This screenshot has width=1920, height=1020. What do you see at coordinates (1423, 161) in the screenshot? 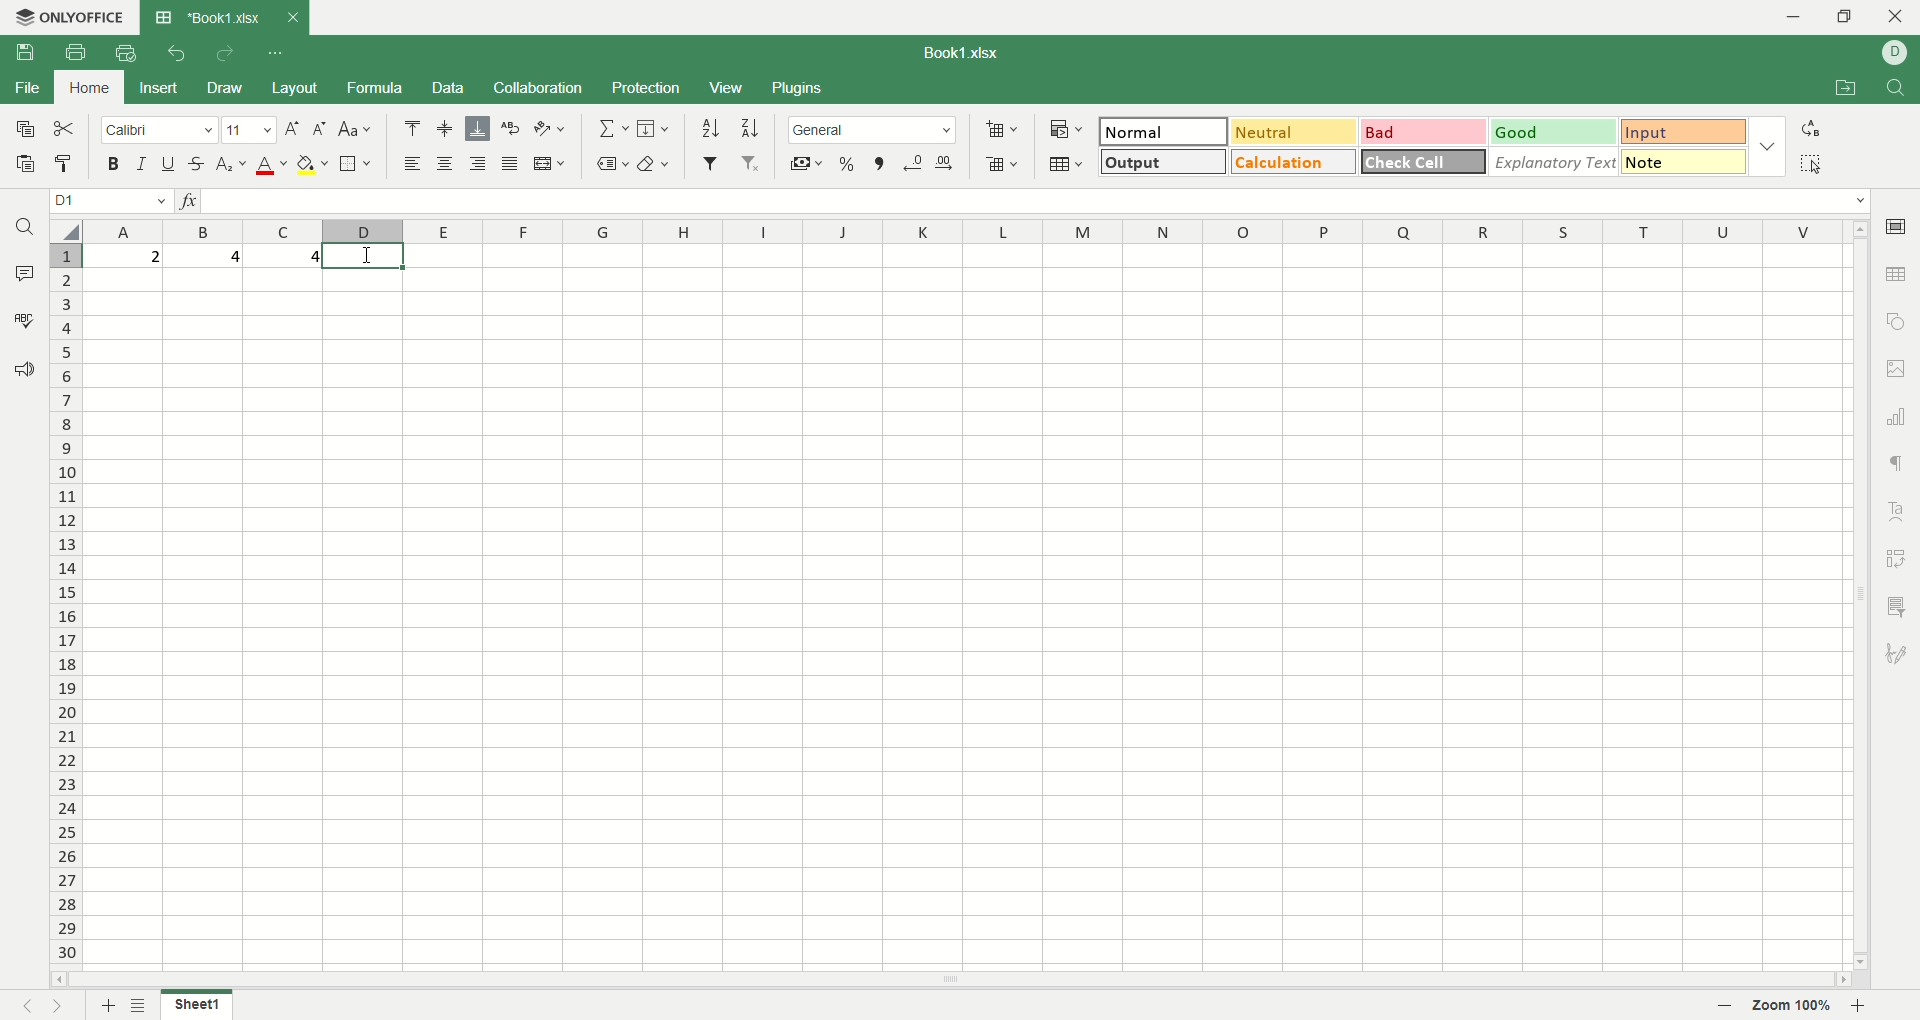
I see `check cell` at bounding box center [1423, 161].